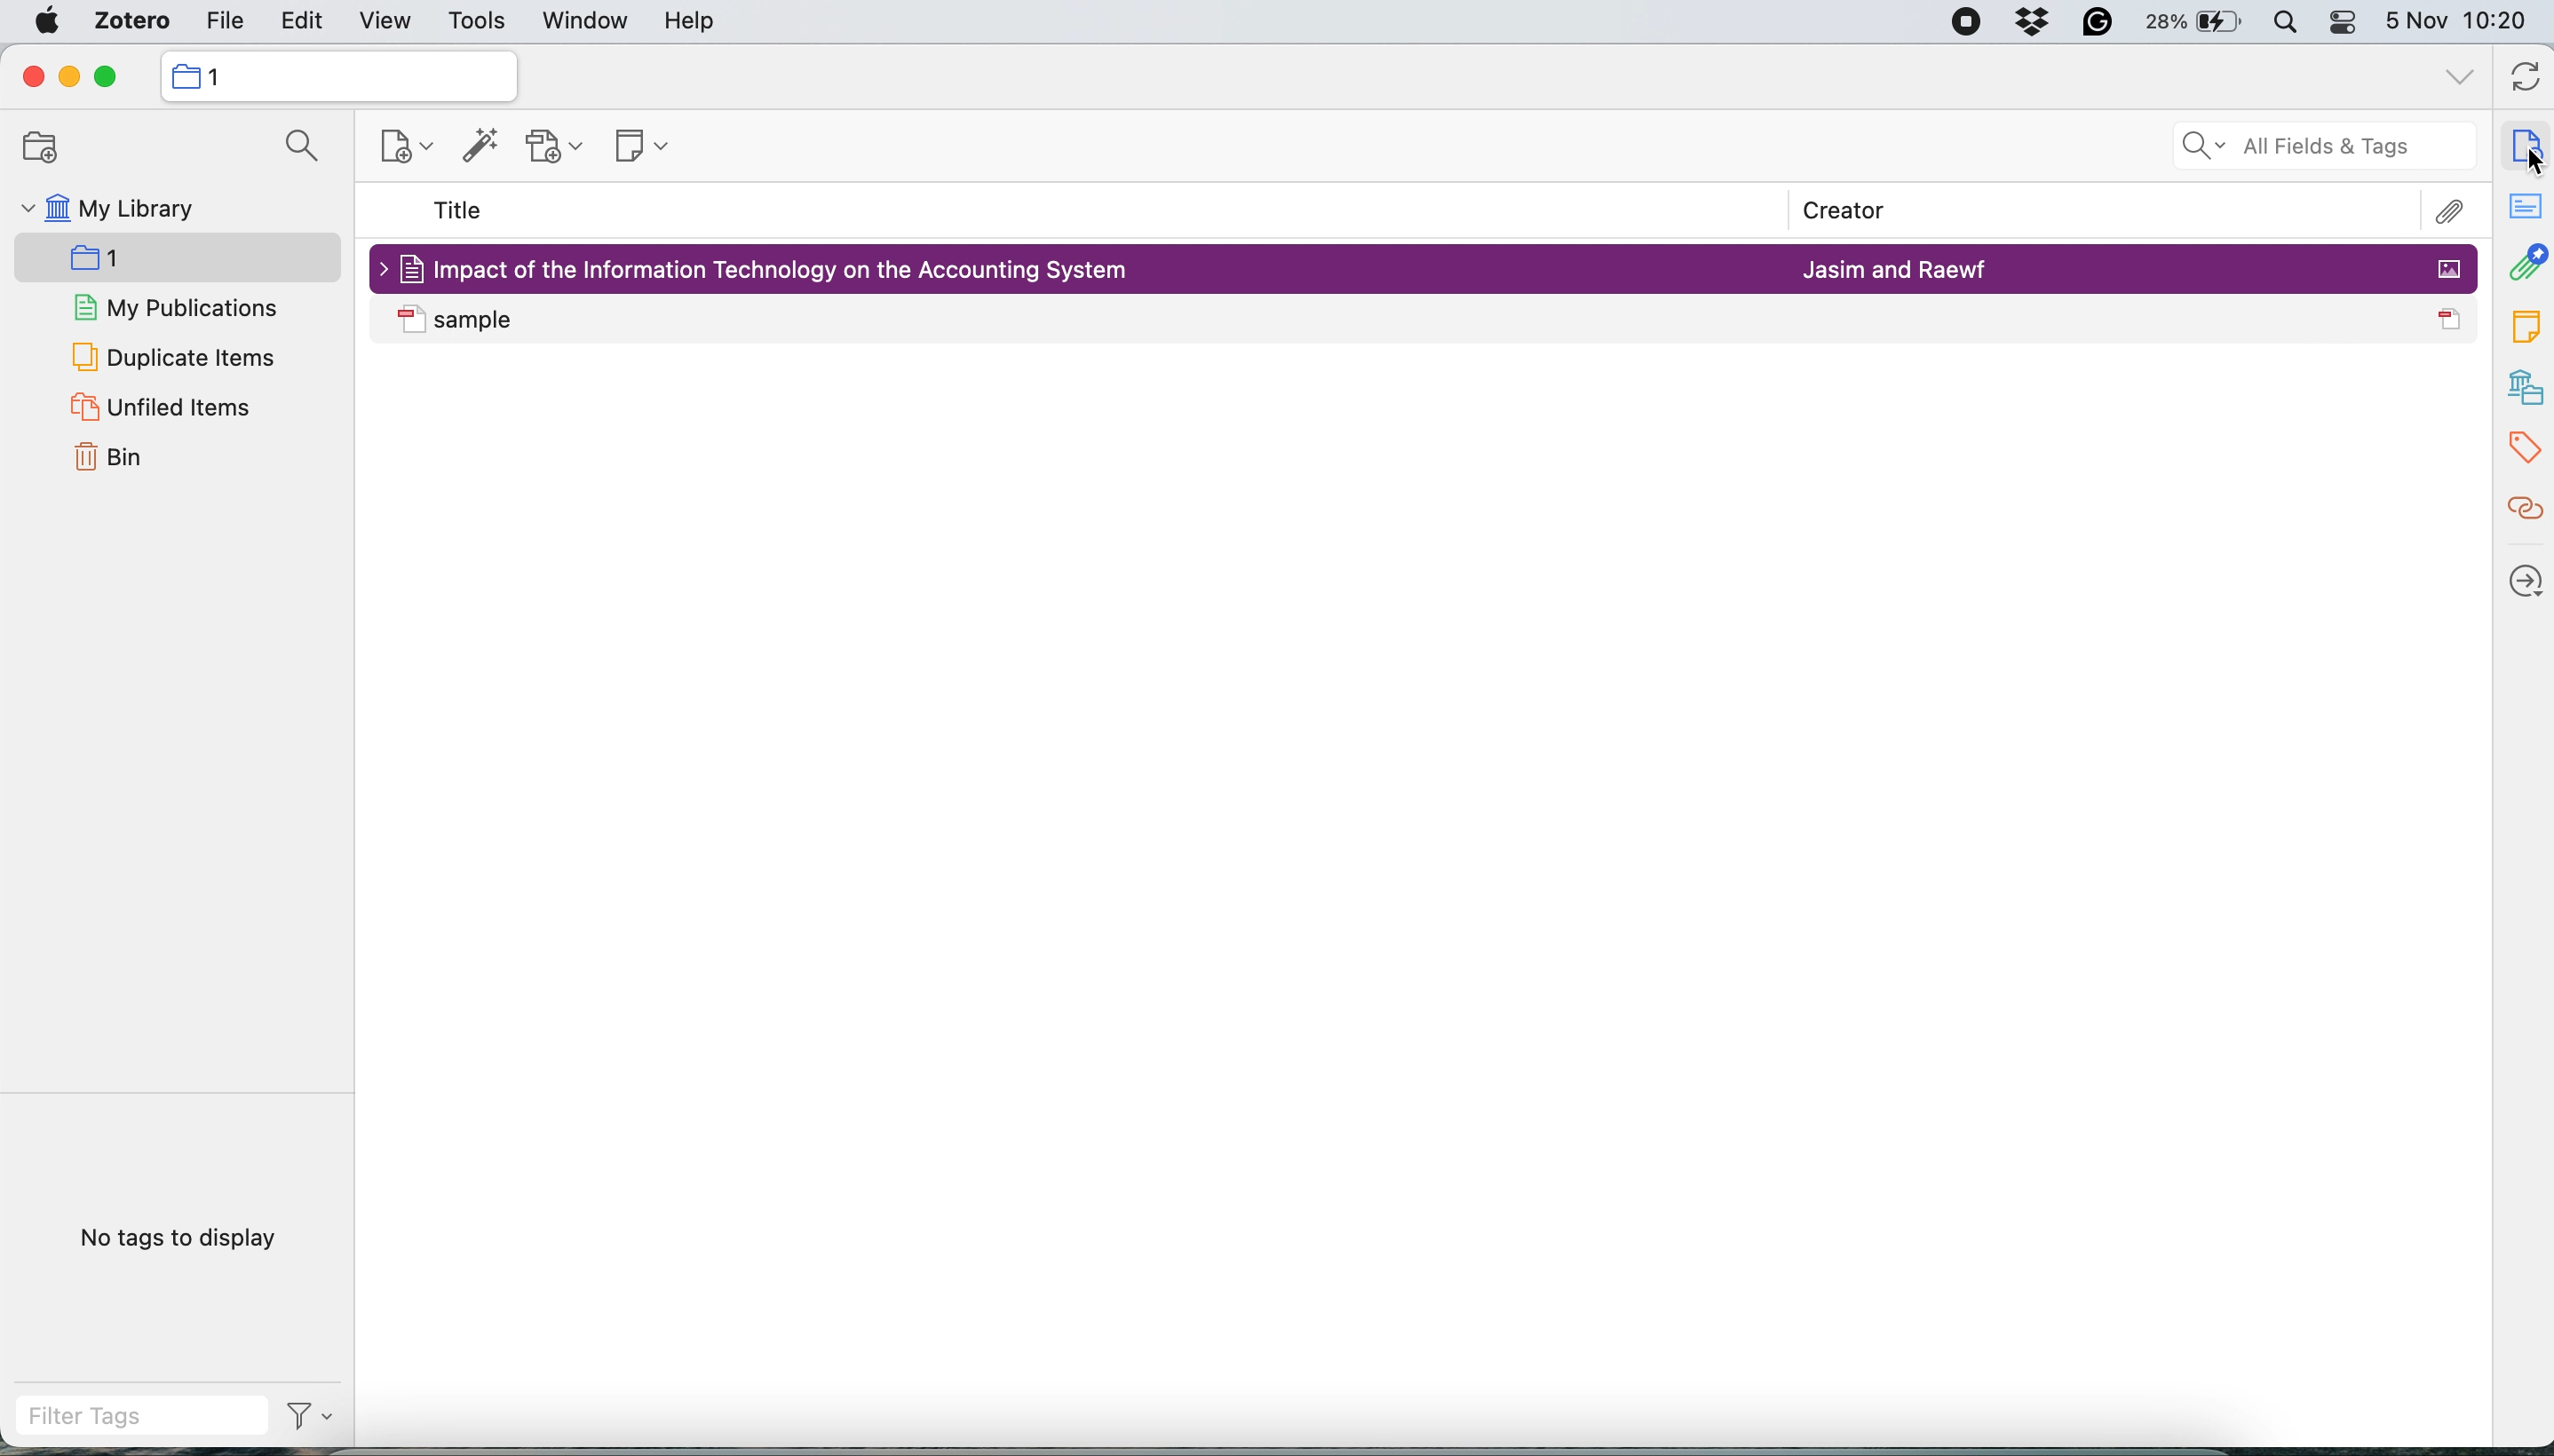 The width and height of the screenshot is (2554, 1456). I want to click on creator, so click(1841, 207).